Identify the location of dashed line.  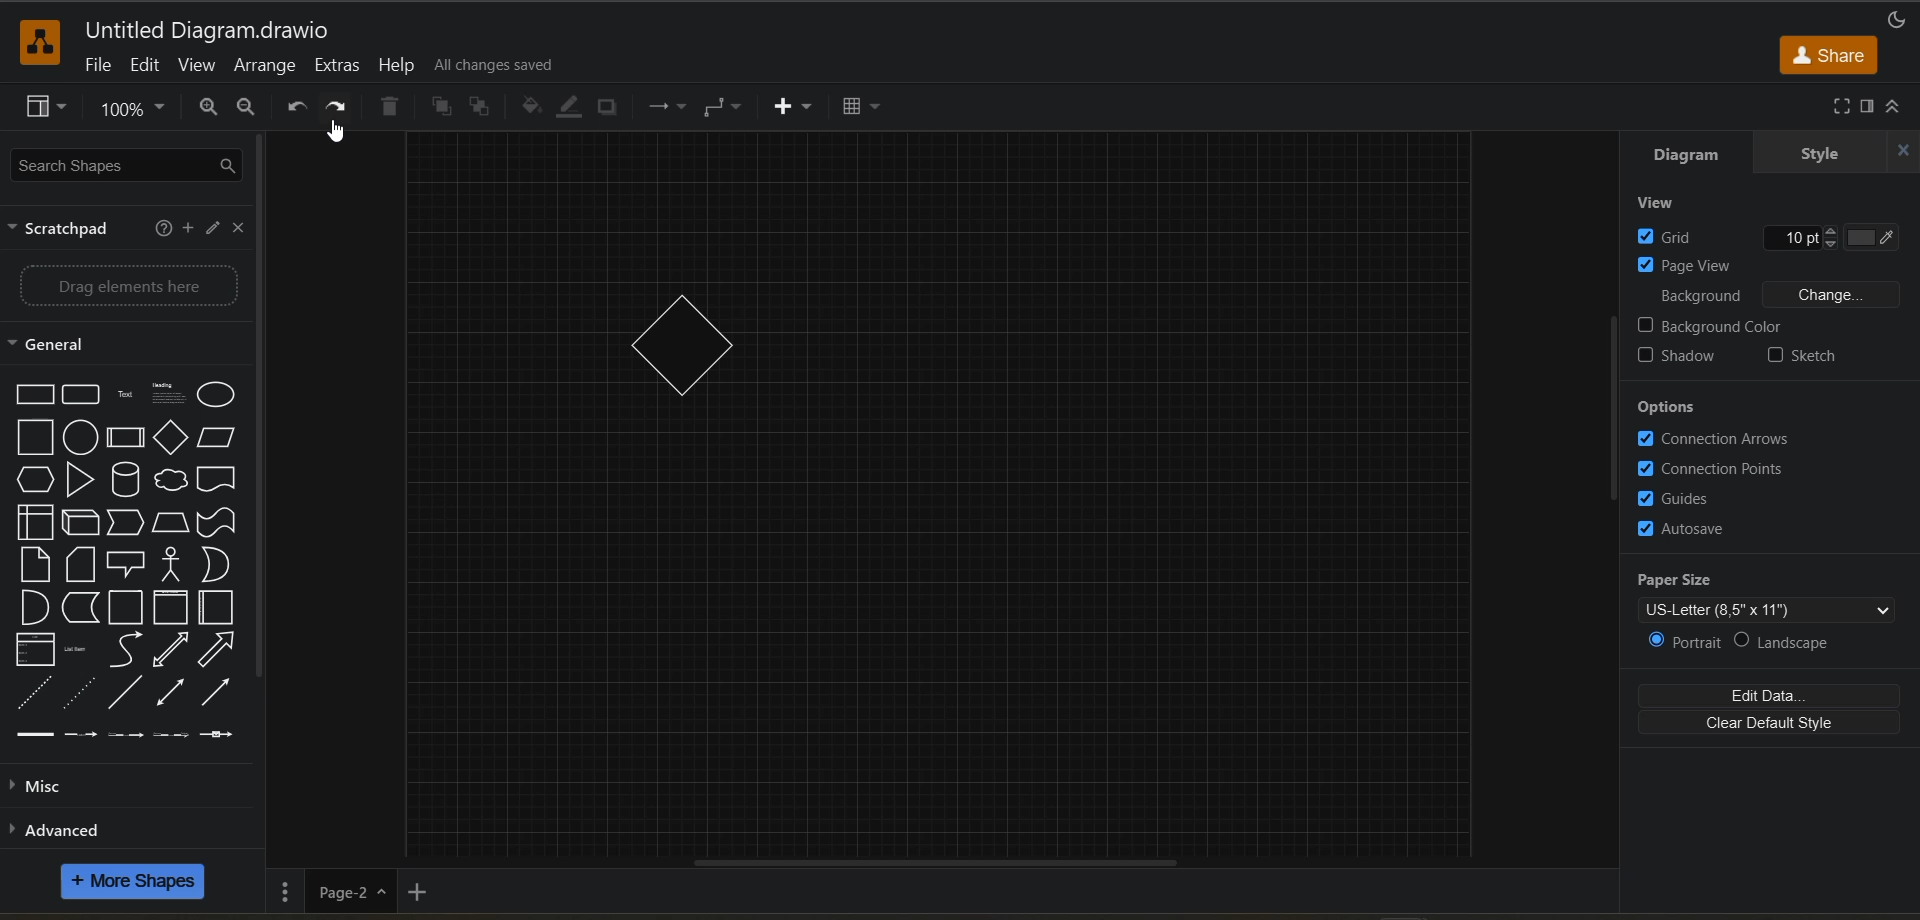
(33, 694).